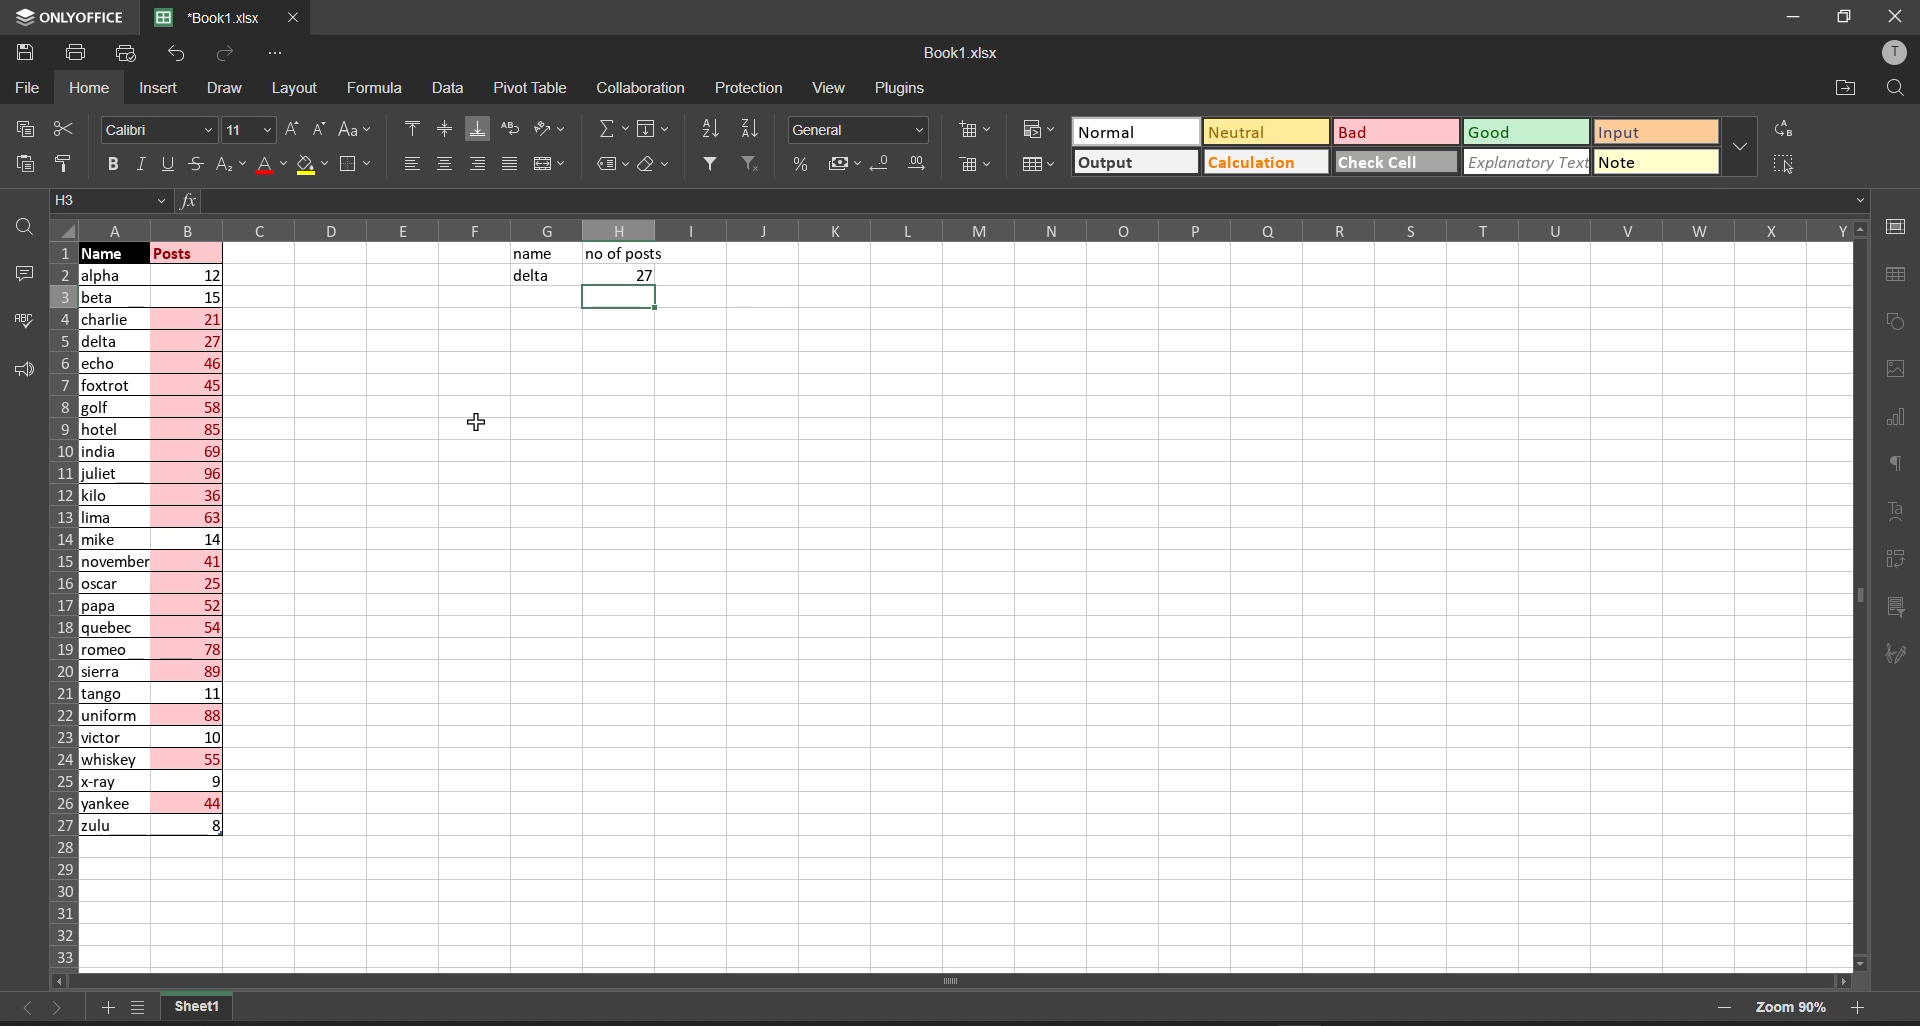 This screenshot has height=1026, width=1920. What do you see at coordinates (1906, 602) in the screenshot?
I see `slicer settings` at bounding box center [1906, 602].